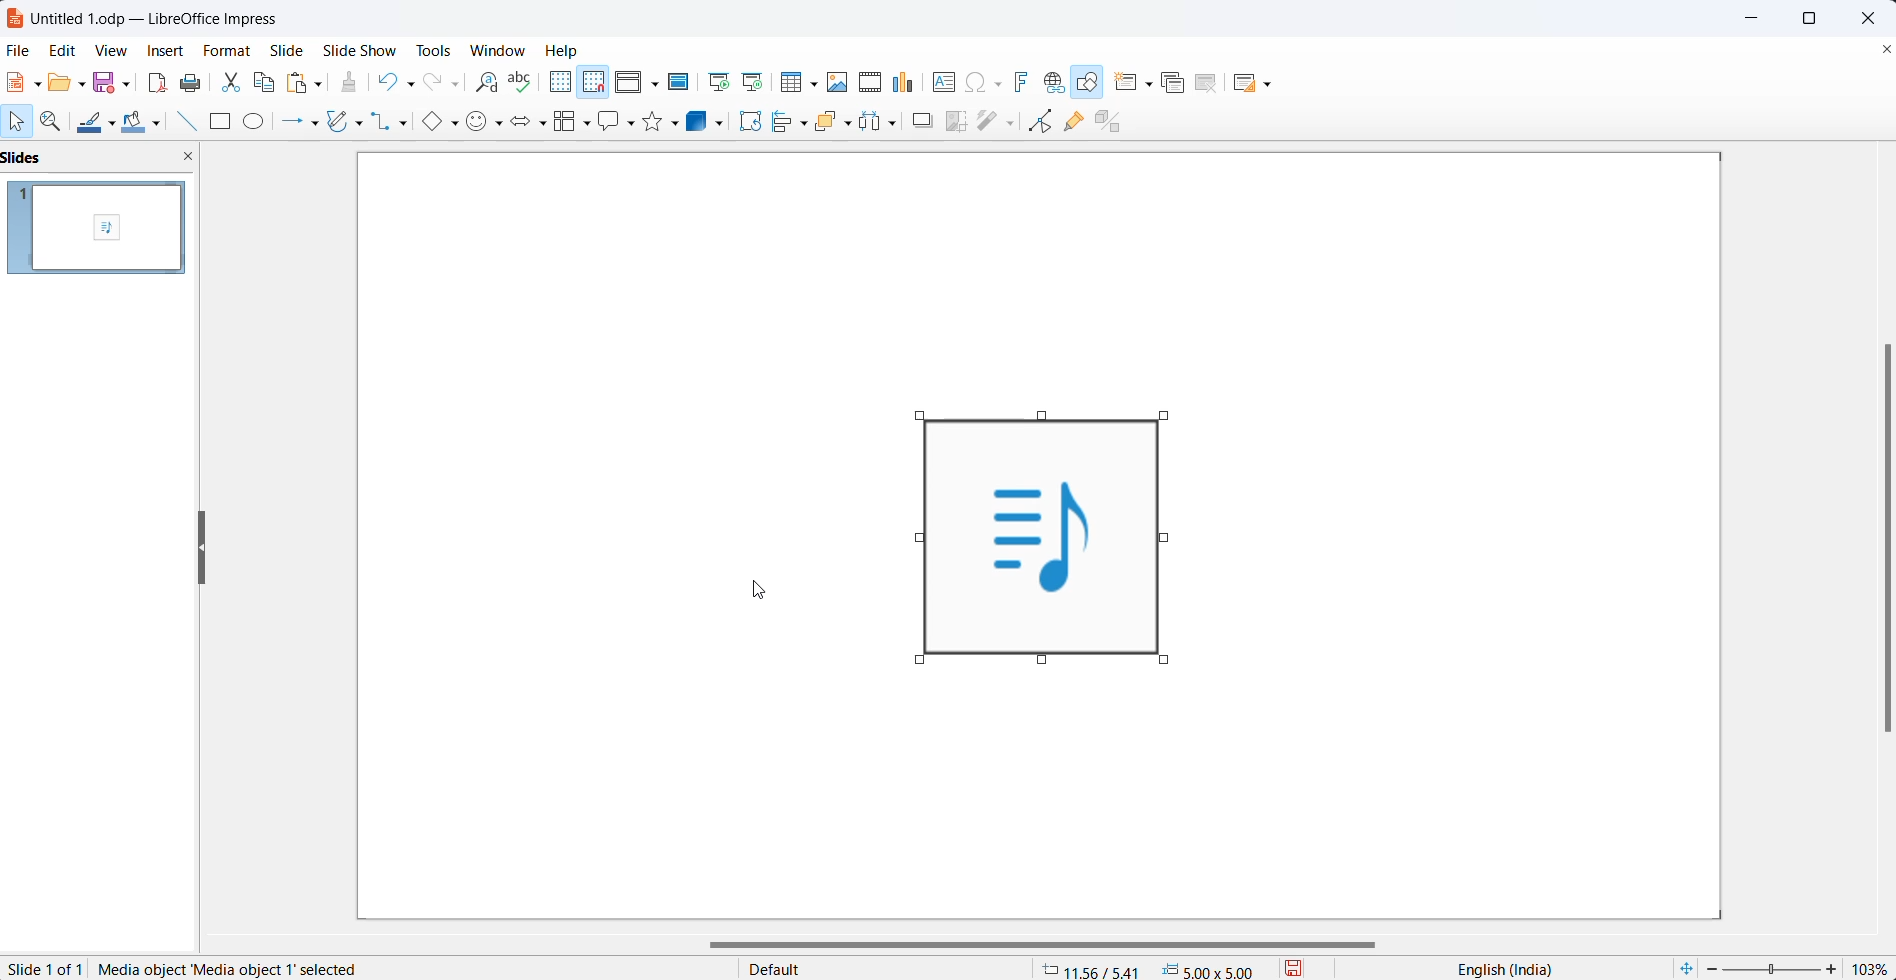 The width and height of the screenshot is (1896, 980). Describe the element at coordinates (885, 967) in the screenshot. I see `slide master name` at that location.